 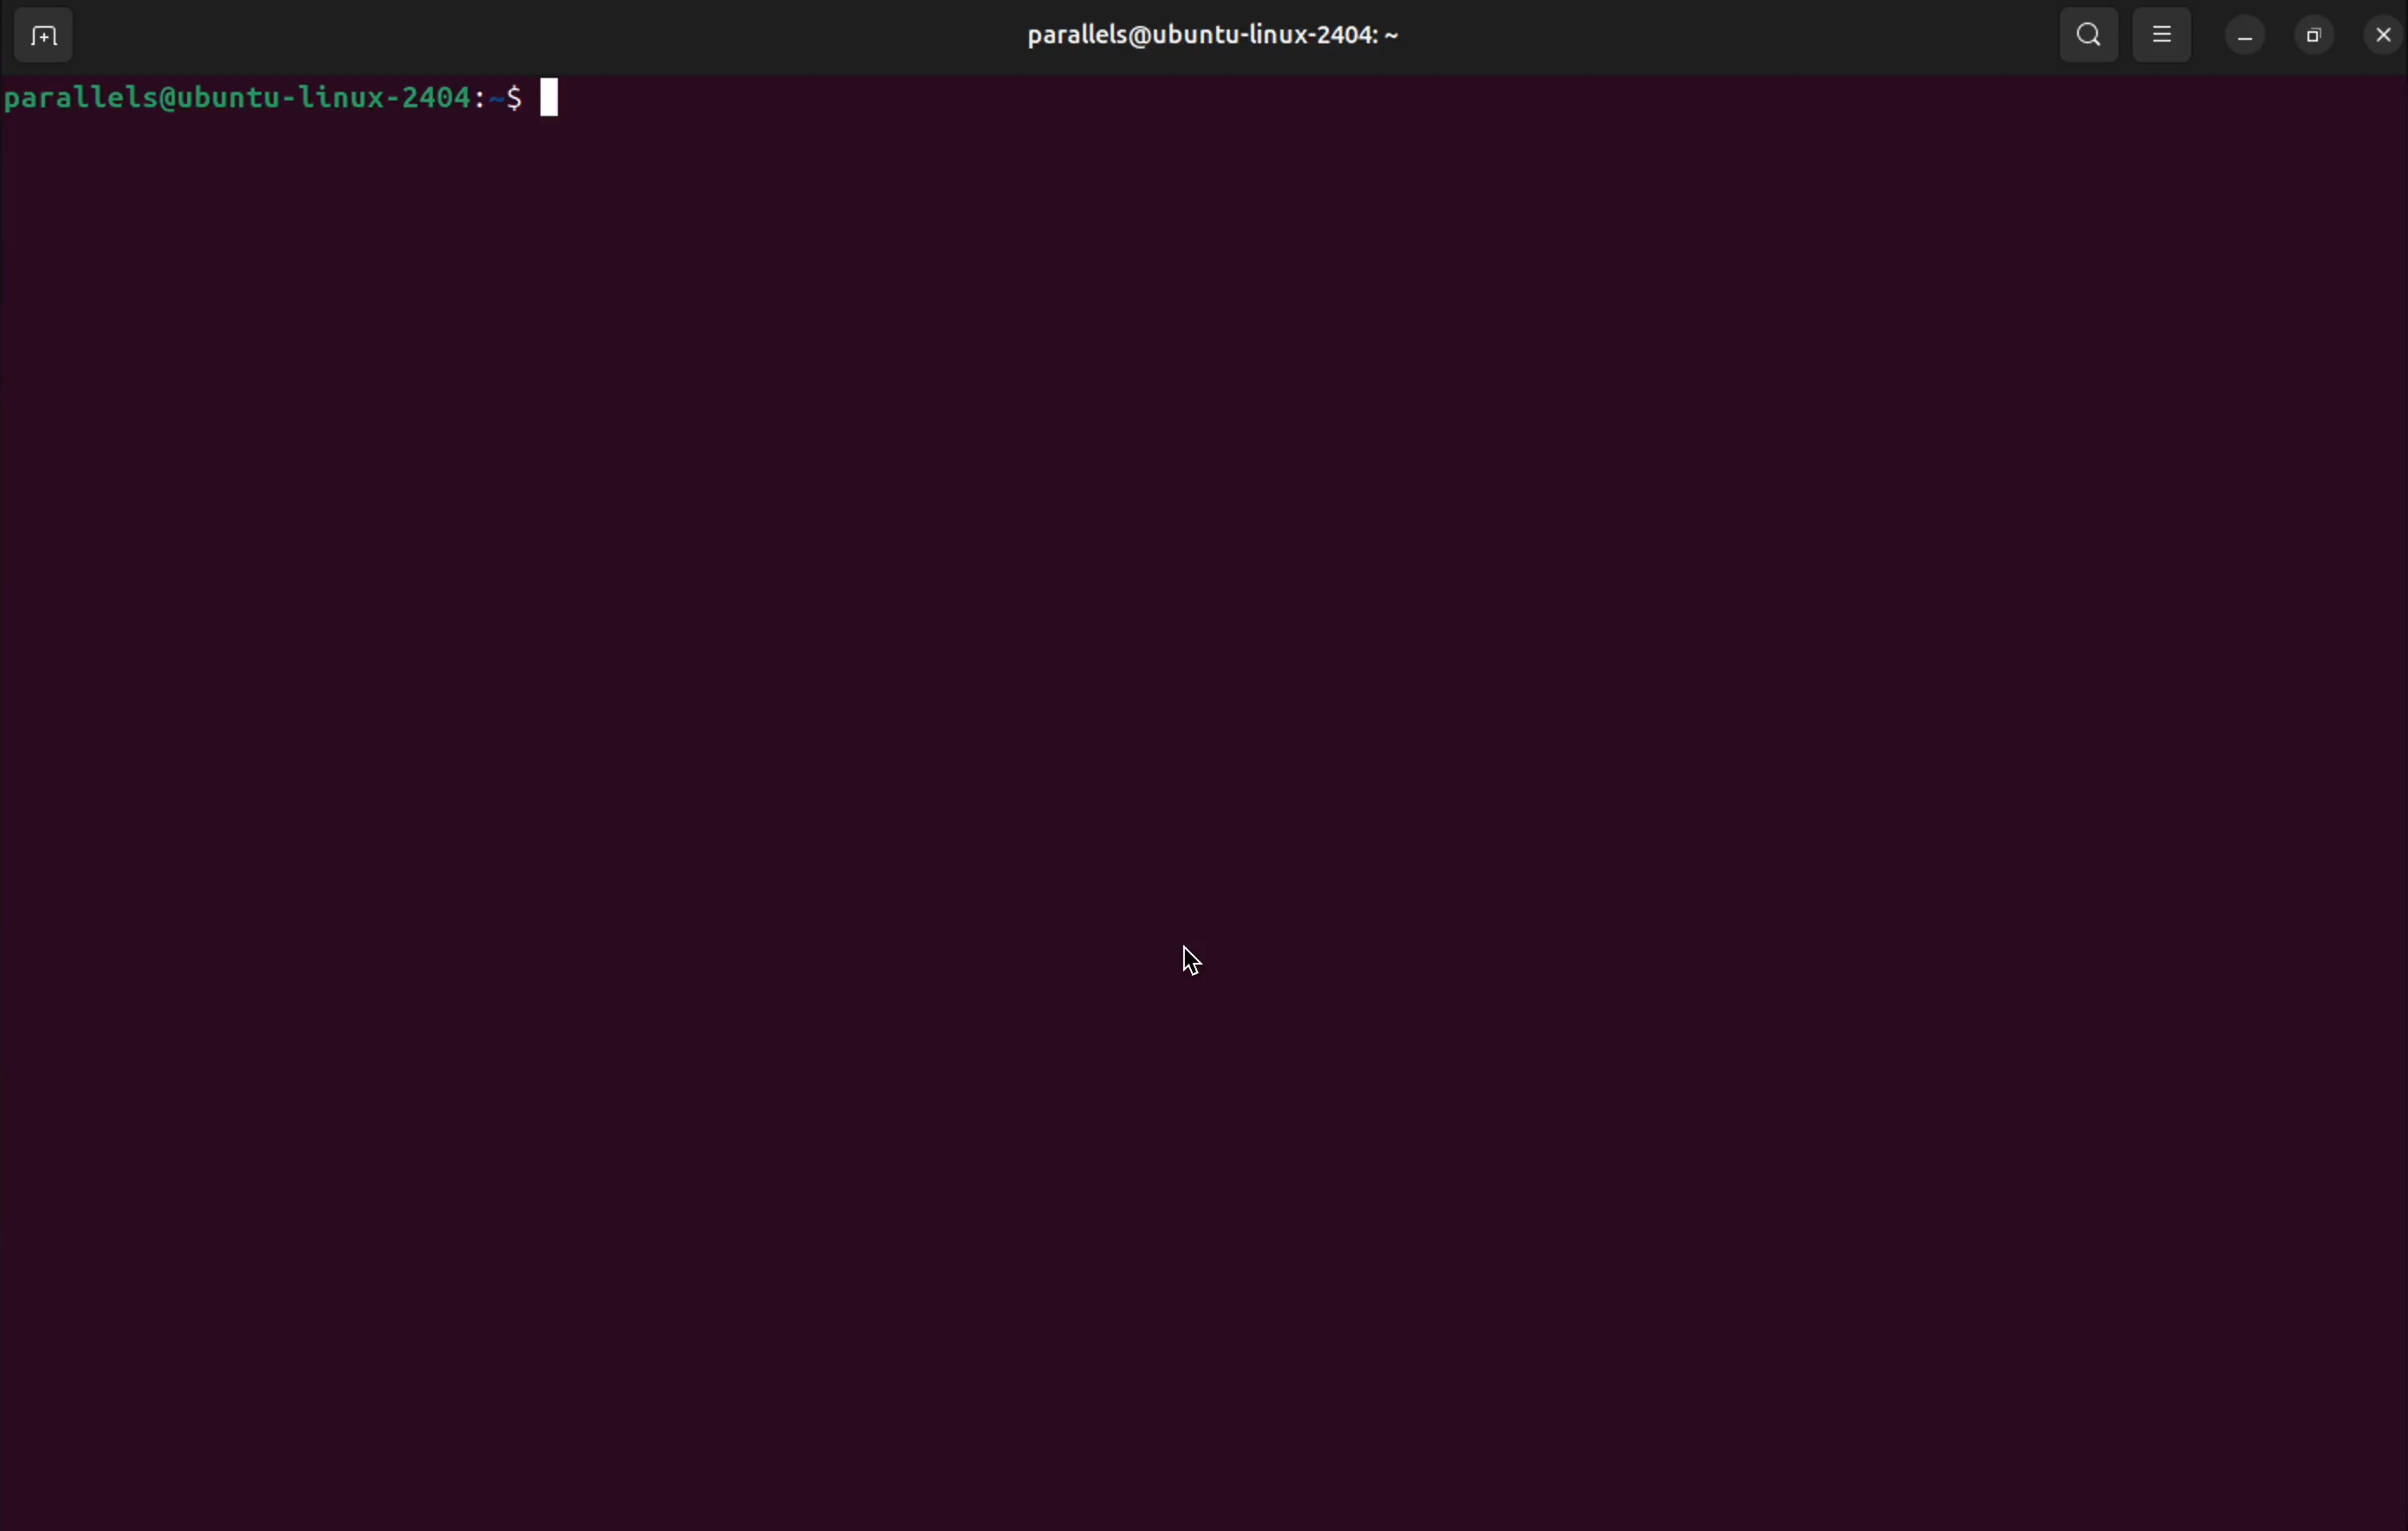 I want to click on minimize, so click(x=2244, y=32).